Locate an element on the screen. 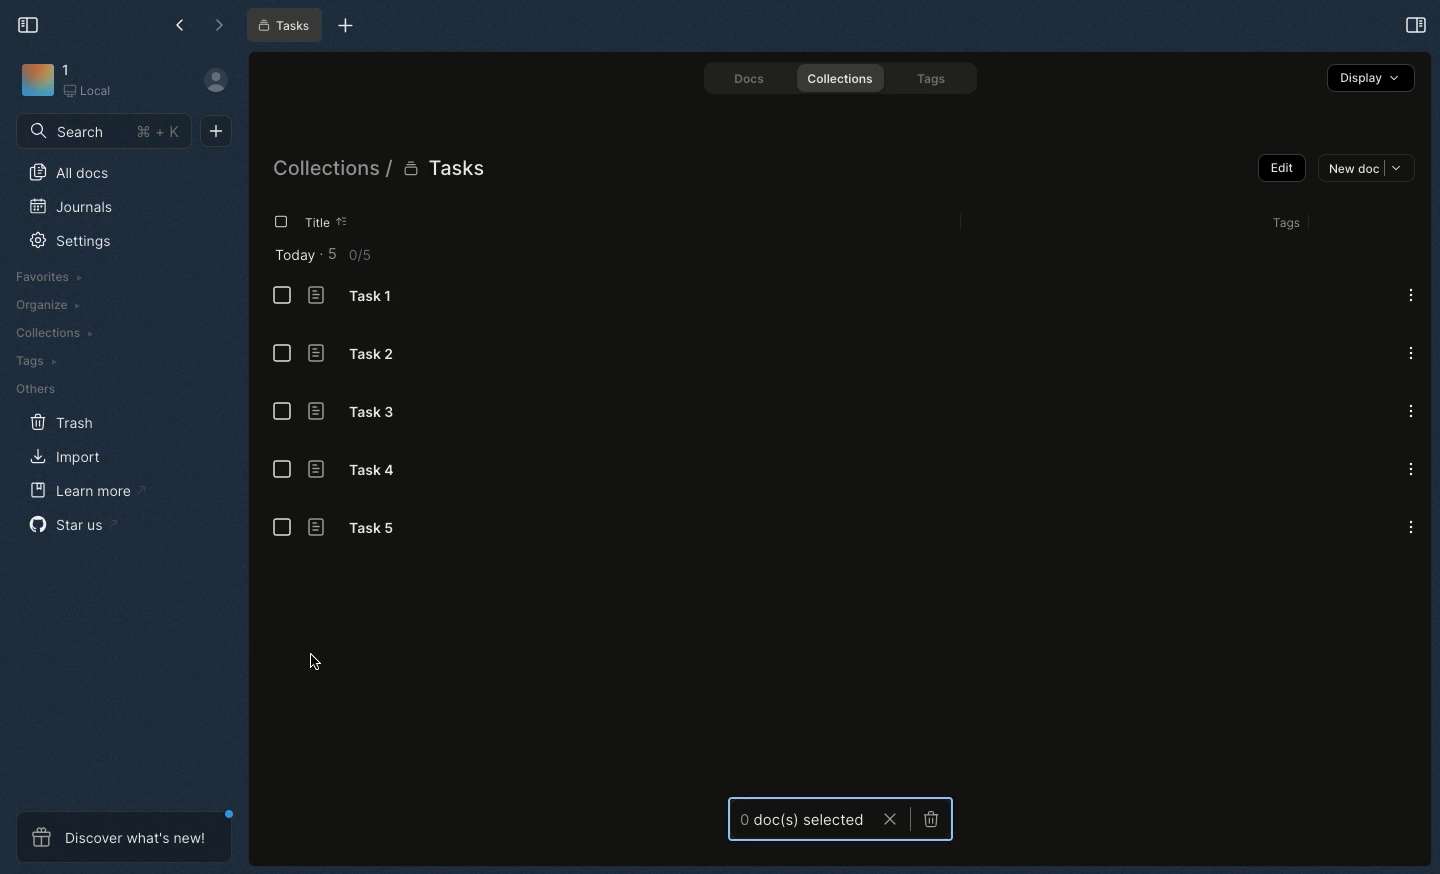 This screenshot has width=1440, height=874. Learn more is located at coordinates (84, 492).